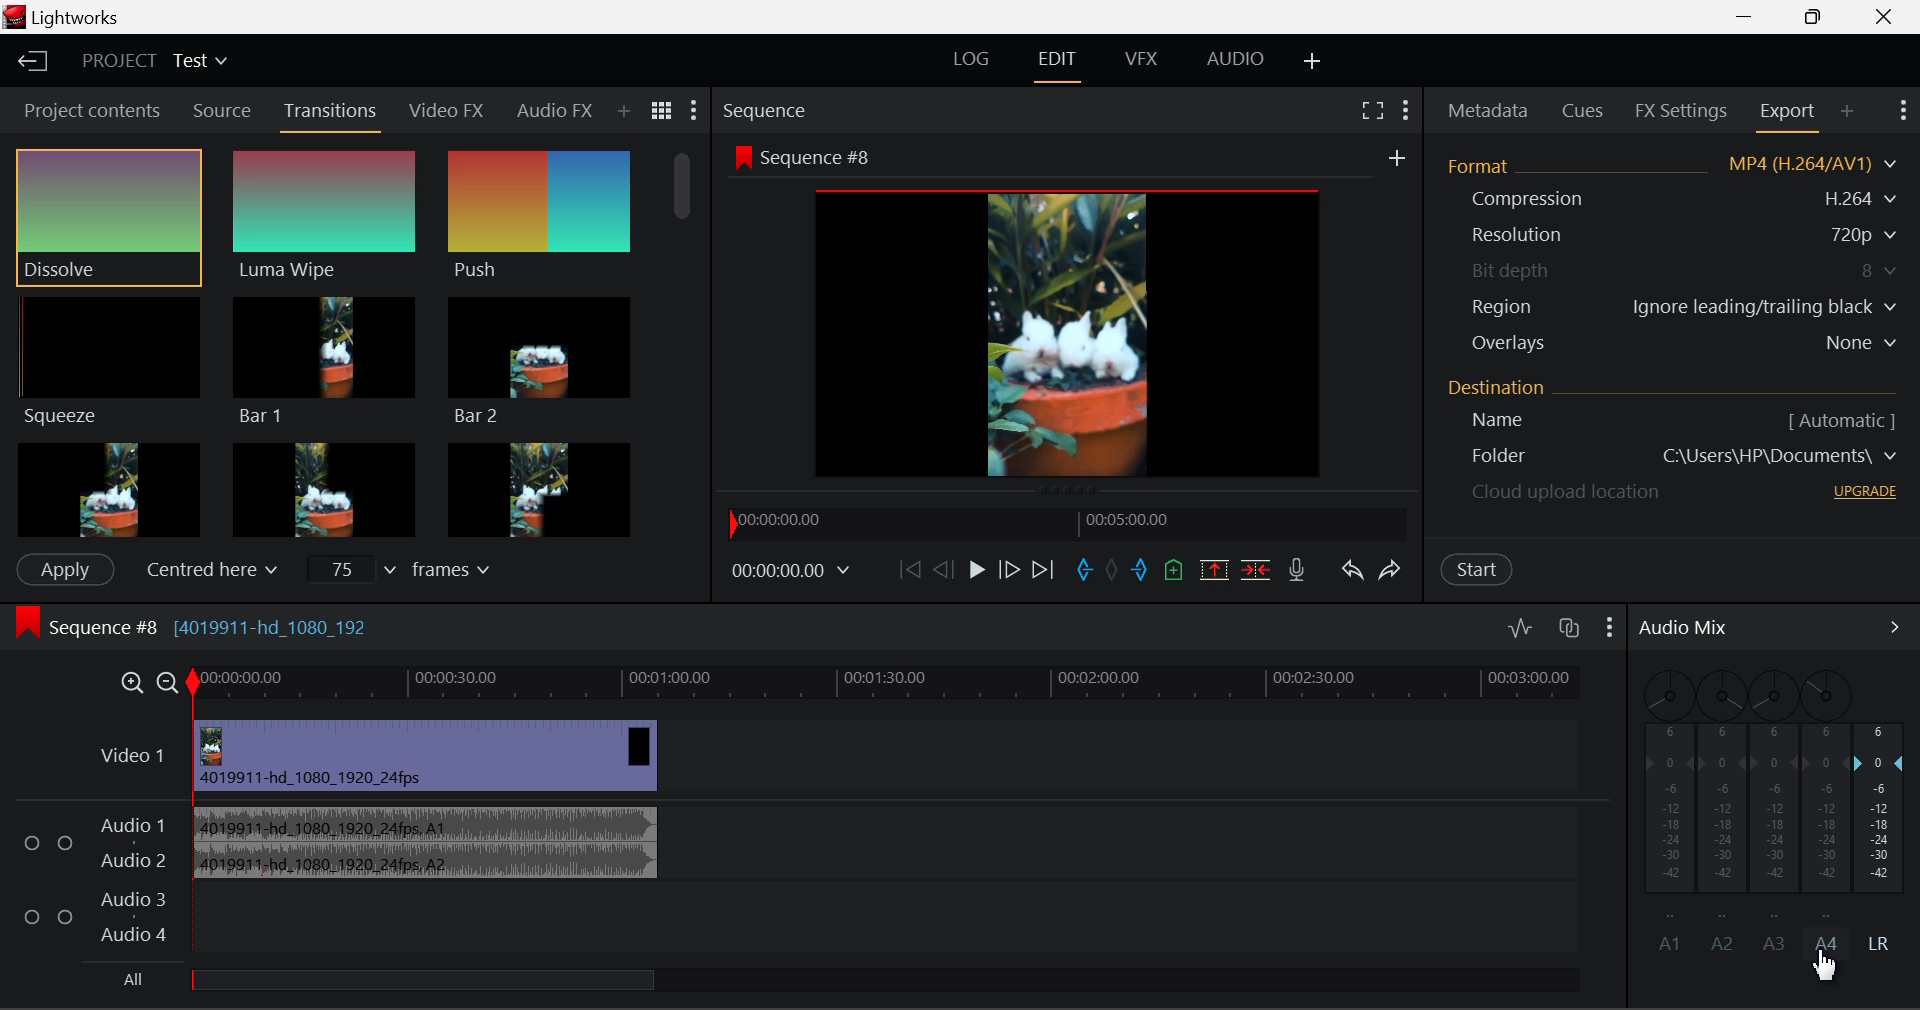  I want to click on Full Screen, so click(1372, 110).